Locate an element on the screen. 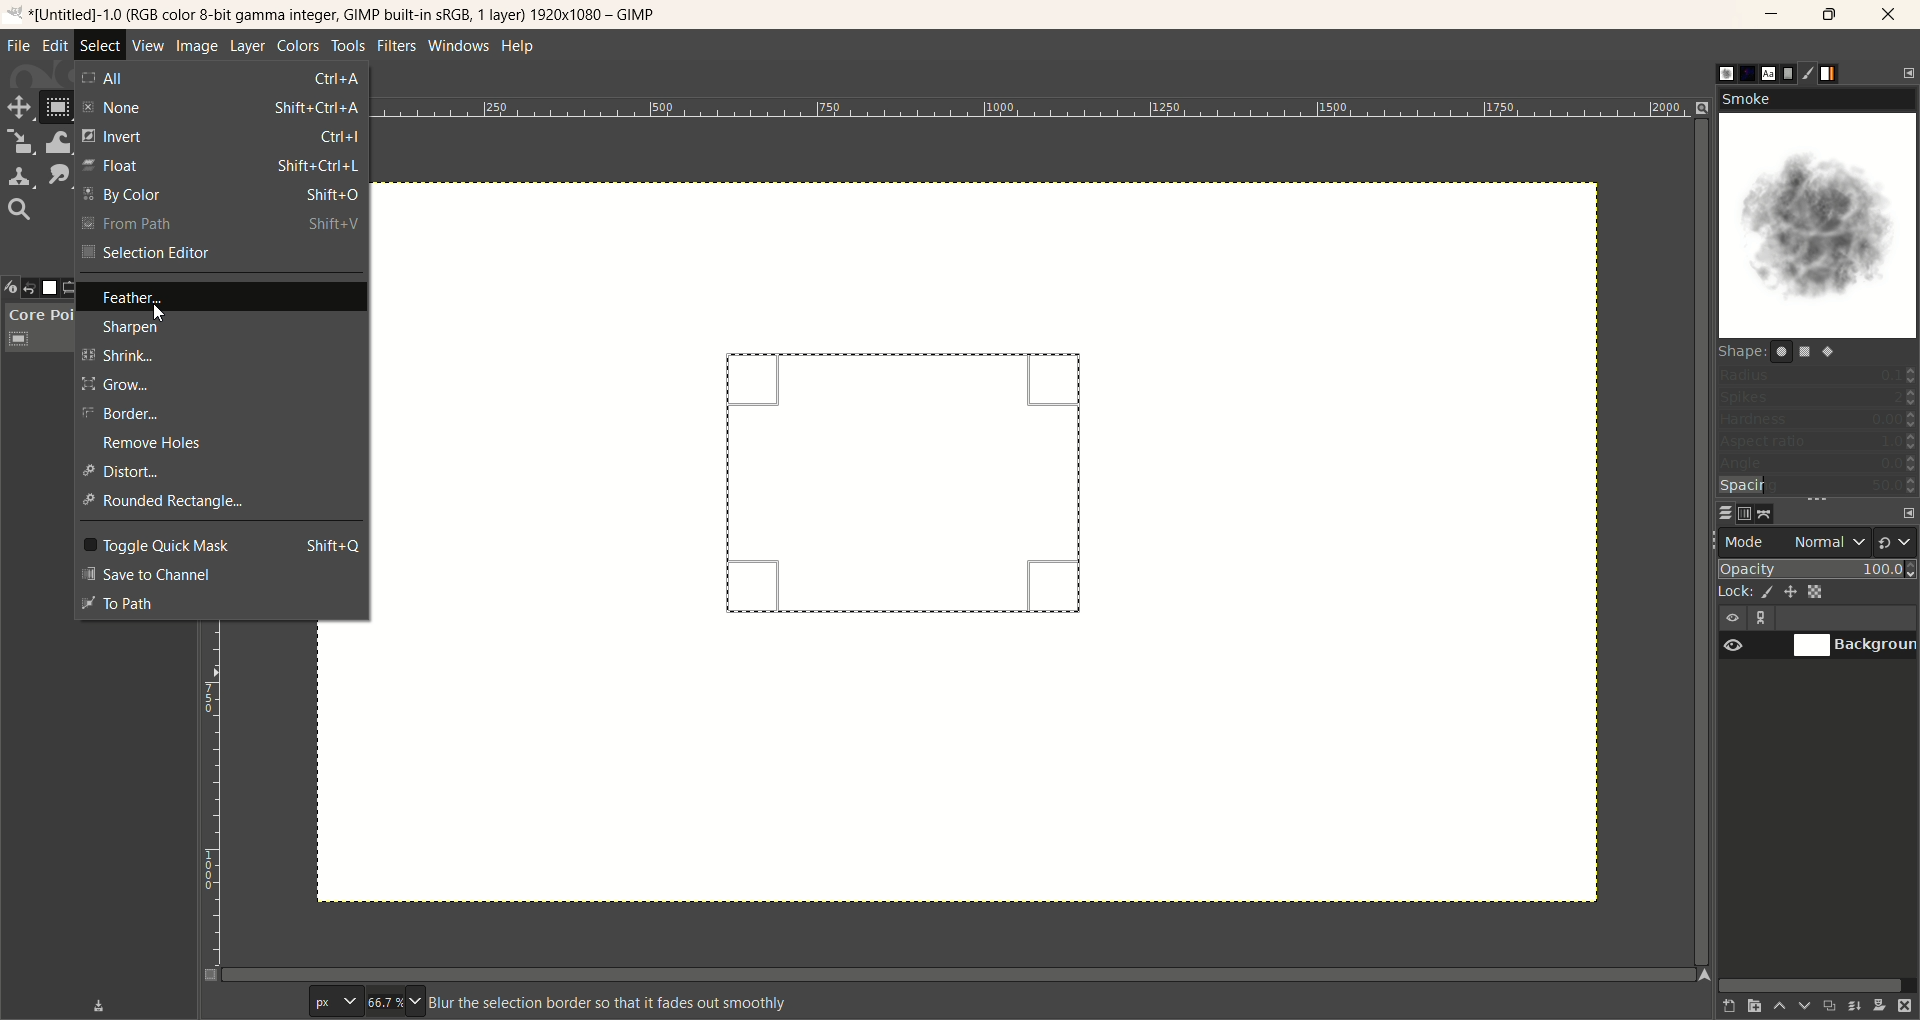 The image size is (1920, 1020). shapes is located at coordinates (1816, 353).